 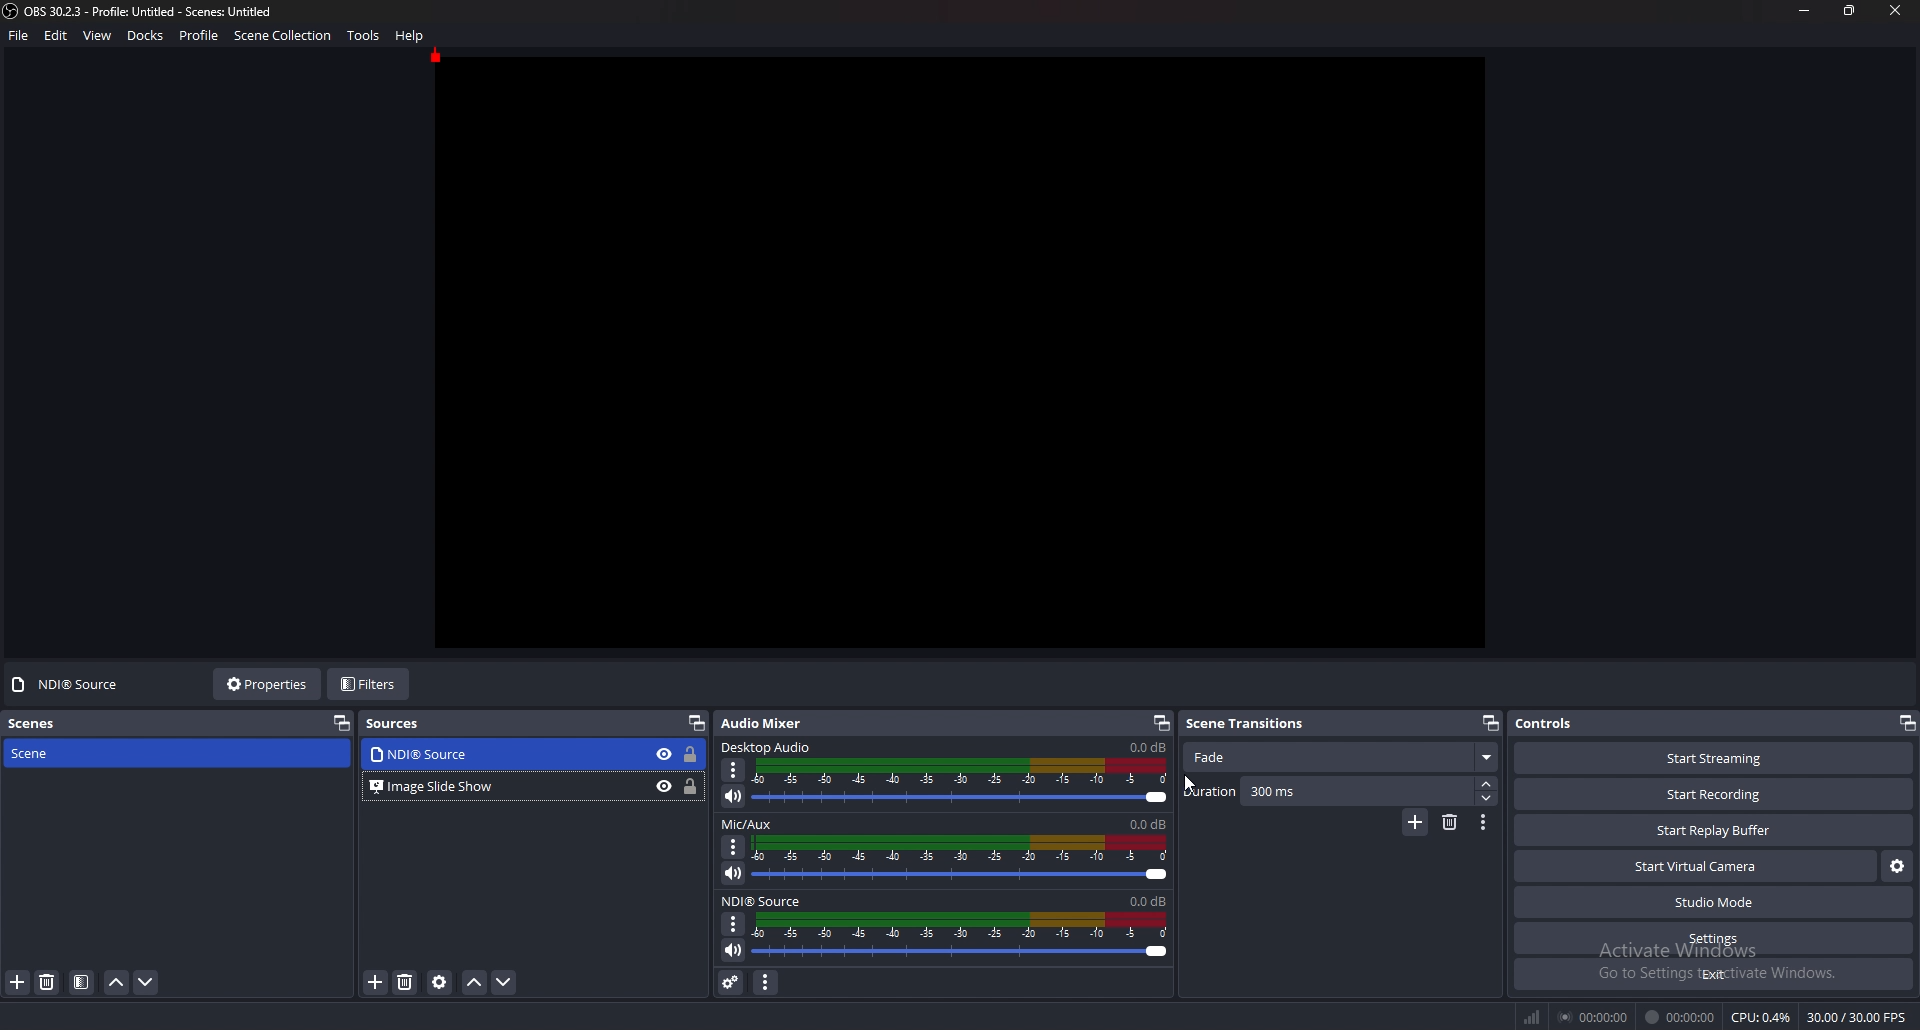 I want to click on decrease duration, so click(x=1487, y=797).